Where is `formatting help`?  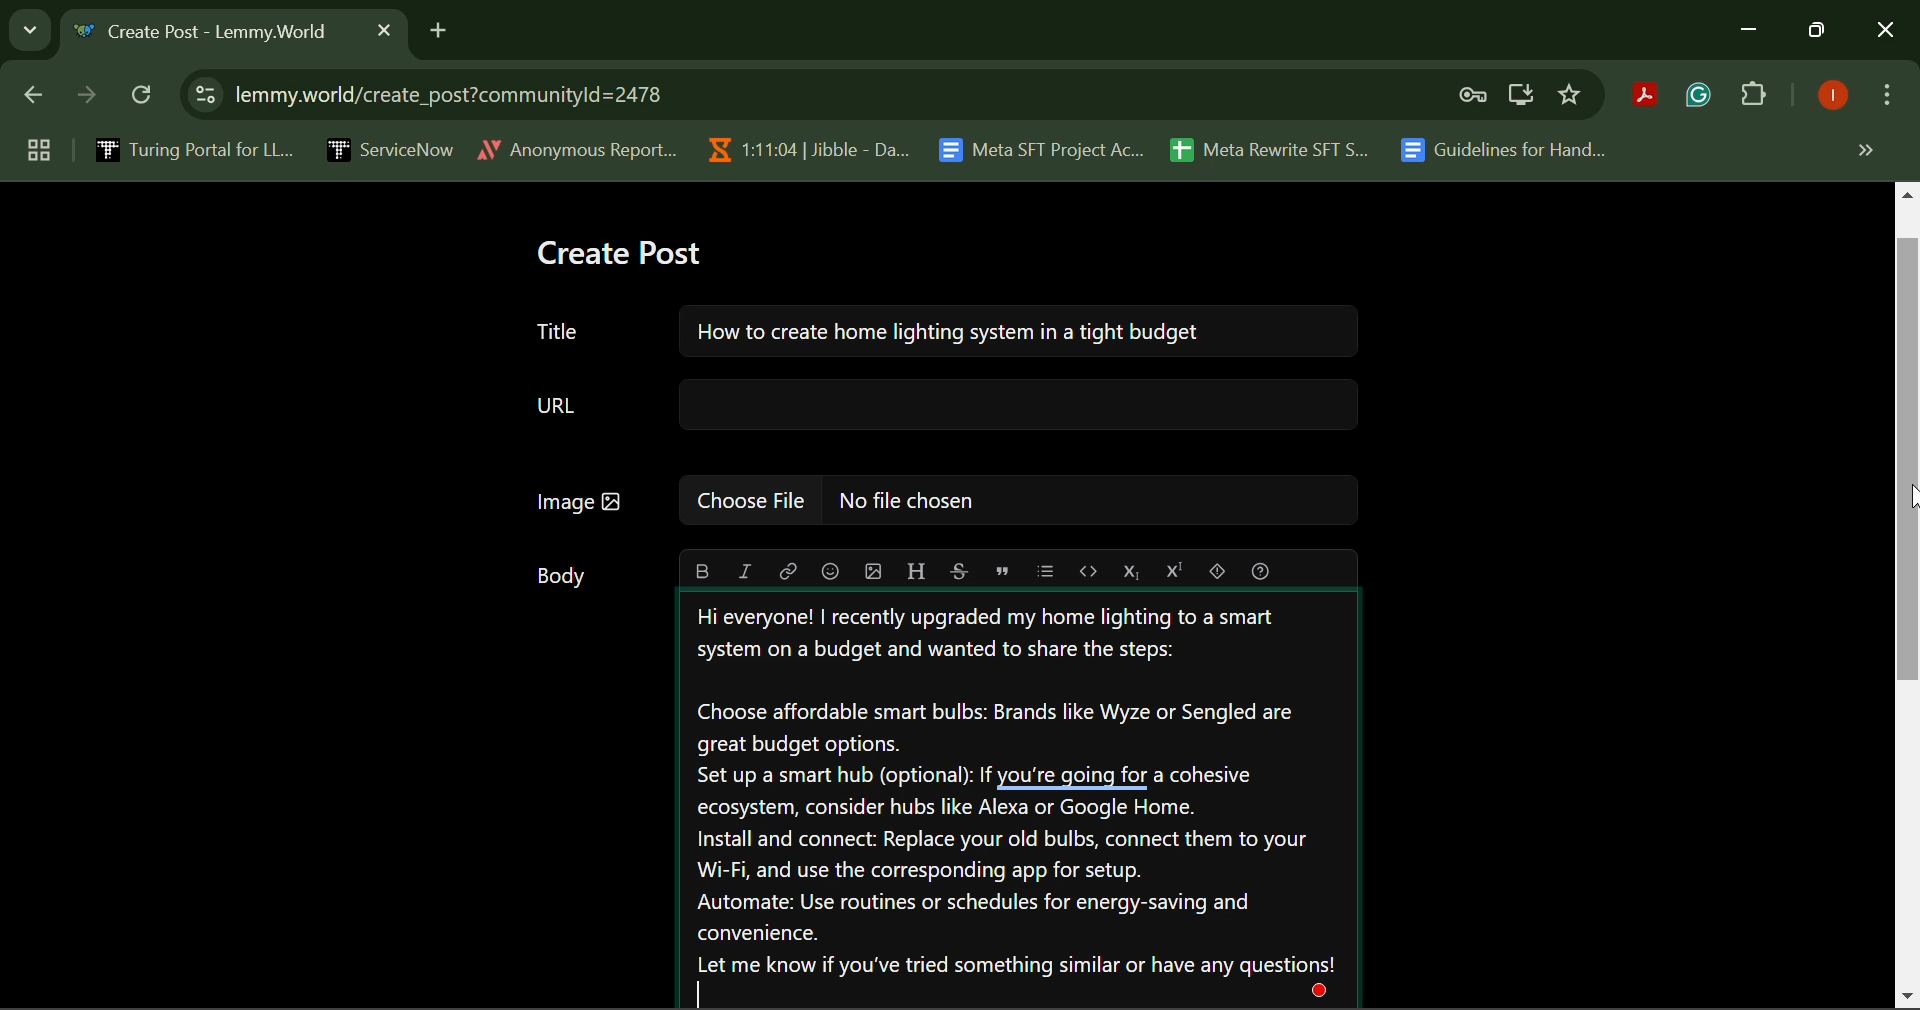 formatting help is located at coordinates (1256, 571).